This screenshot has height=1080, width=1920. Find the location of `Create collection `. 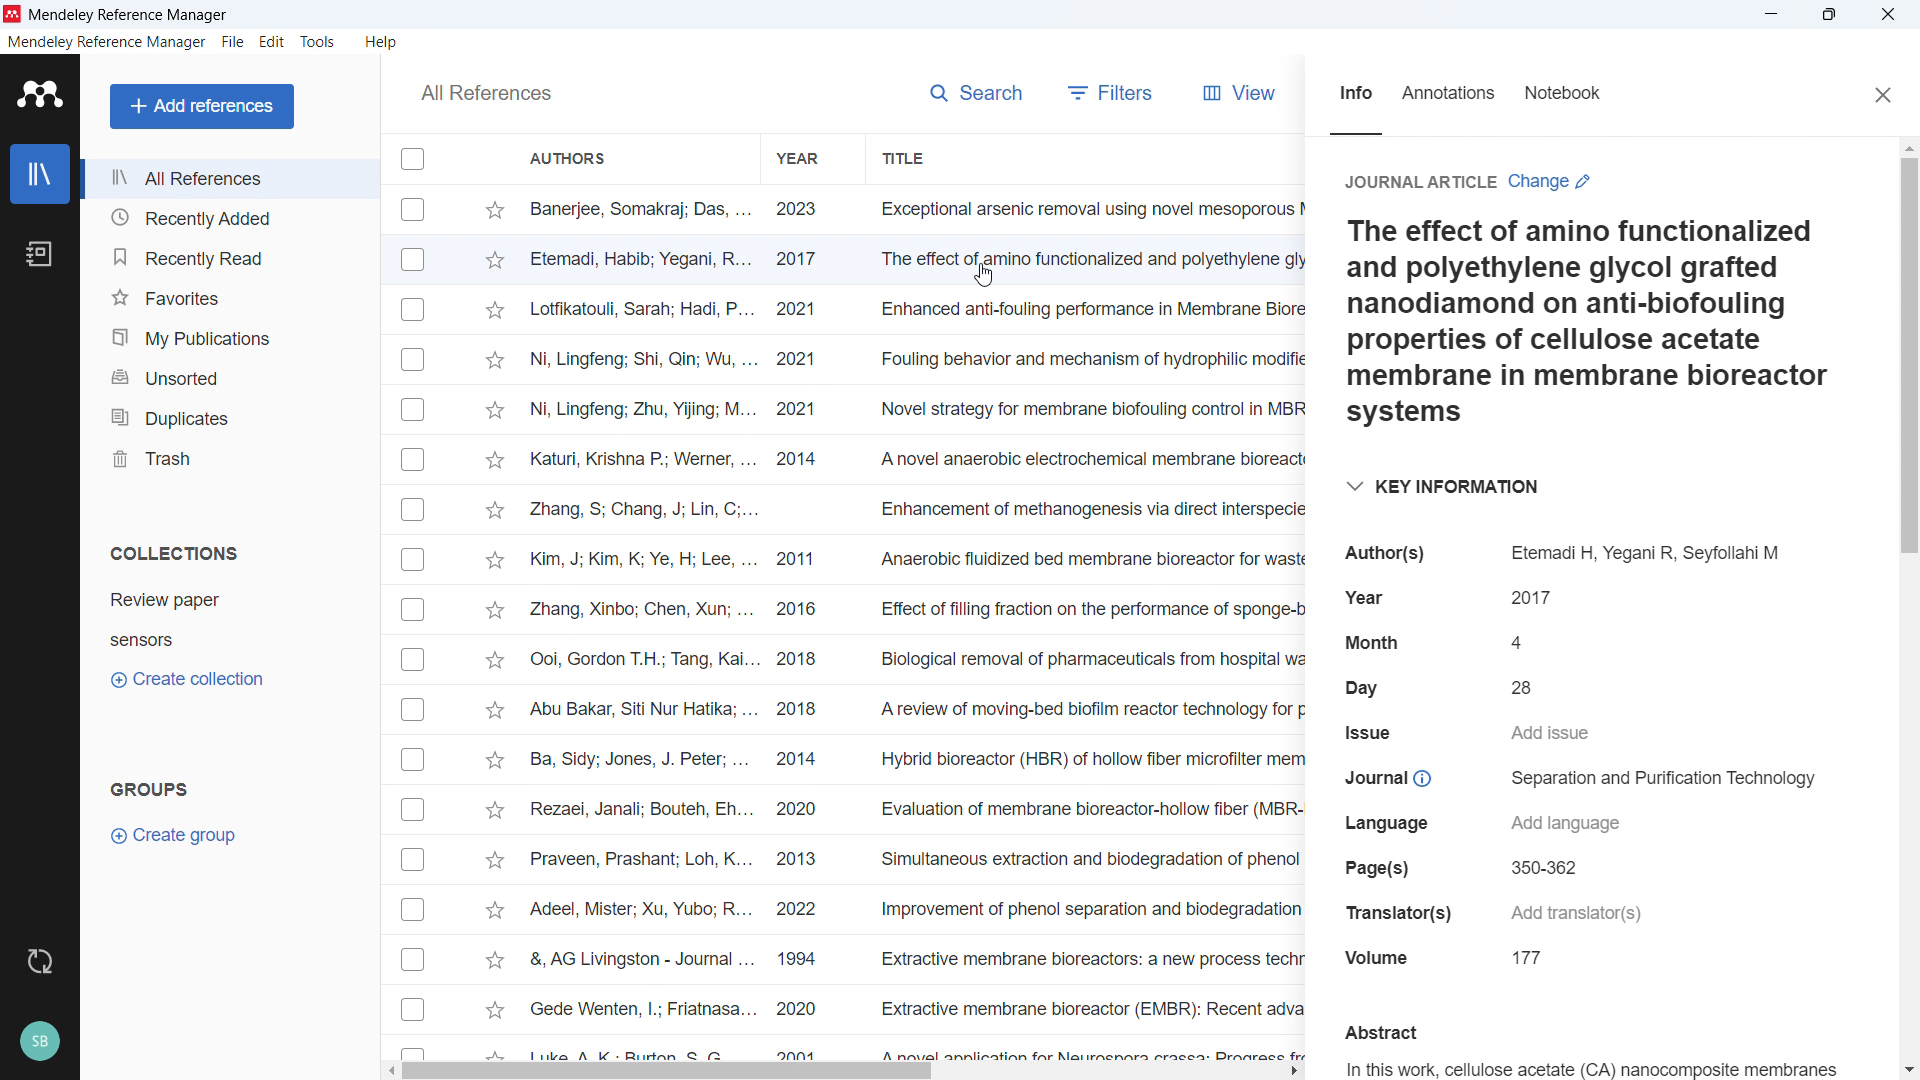

Create collection  is located at coordinates (189, 680).